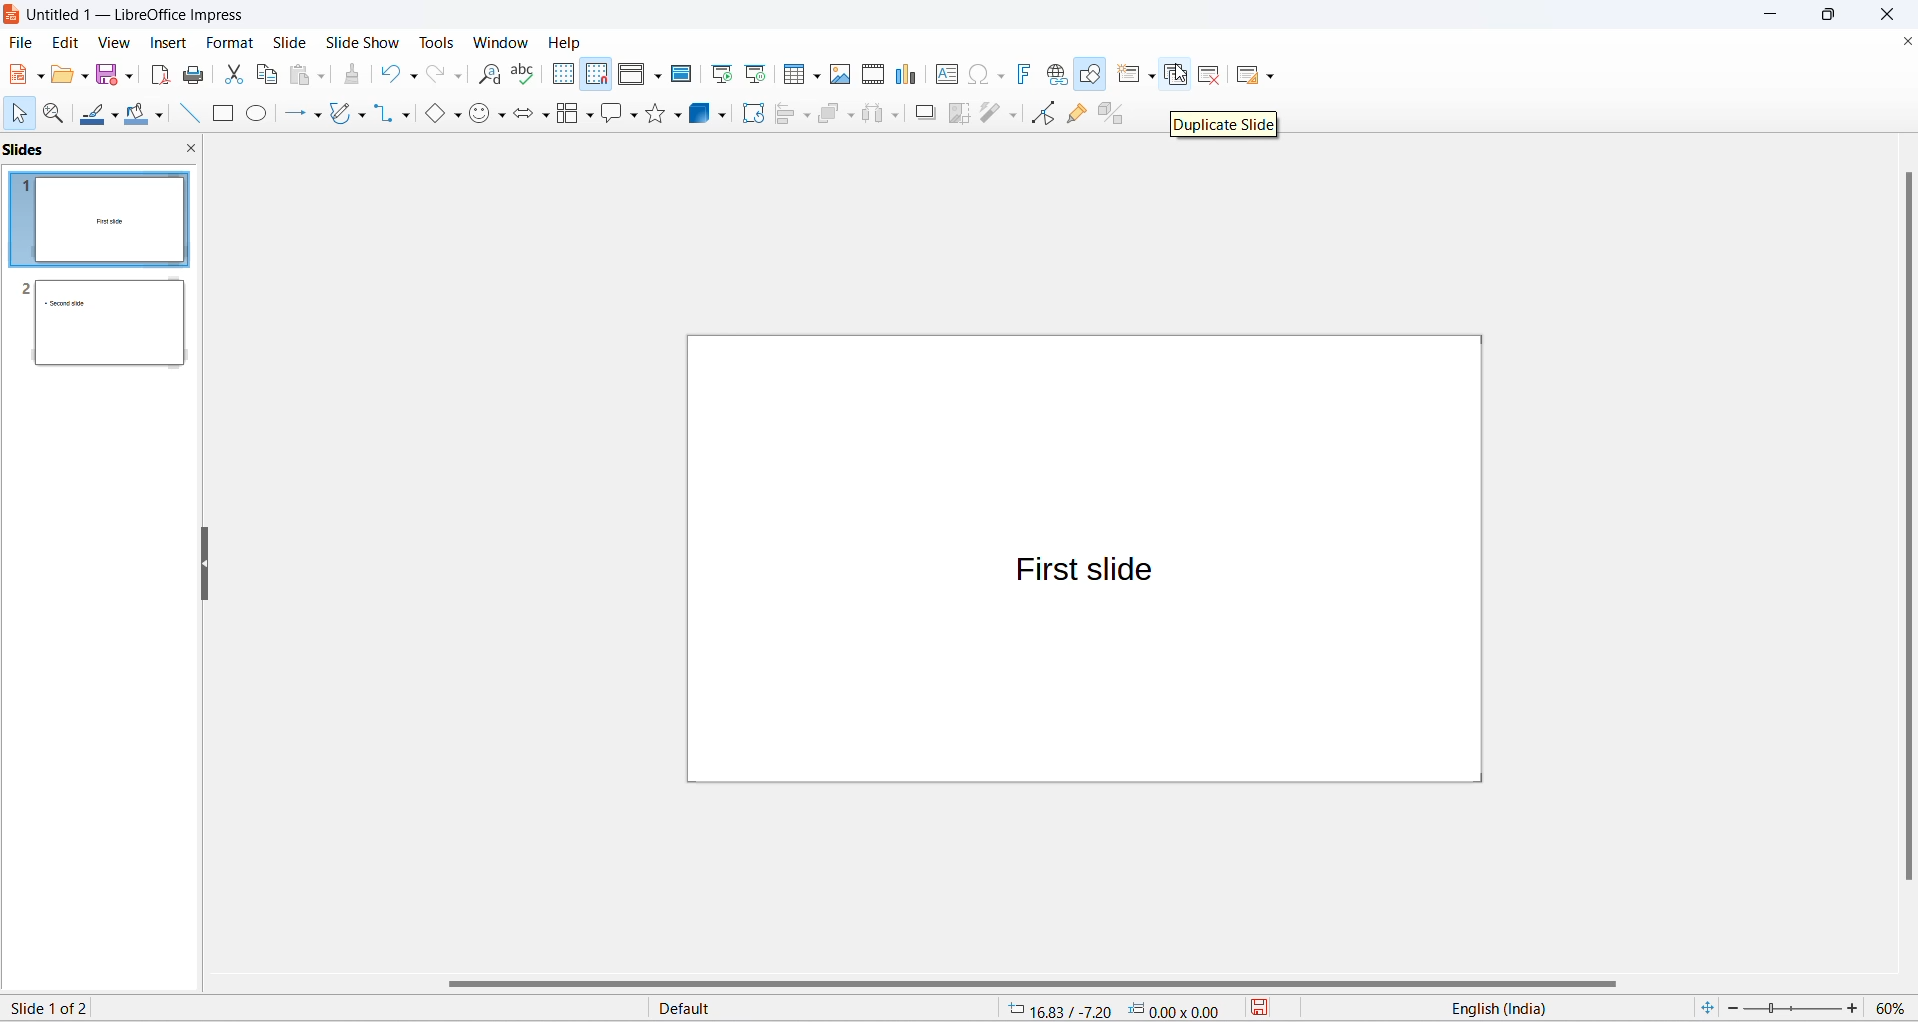 Image resolution: width=1918 pixels, height=1022 pixels. What do you see at coordinates (928, 115) in the screenshot?
I see `shadow` at bounding box center [928, 115].